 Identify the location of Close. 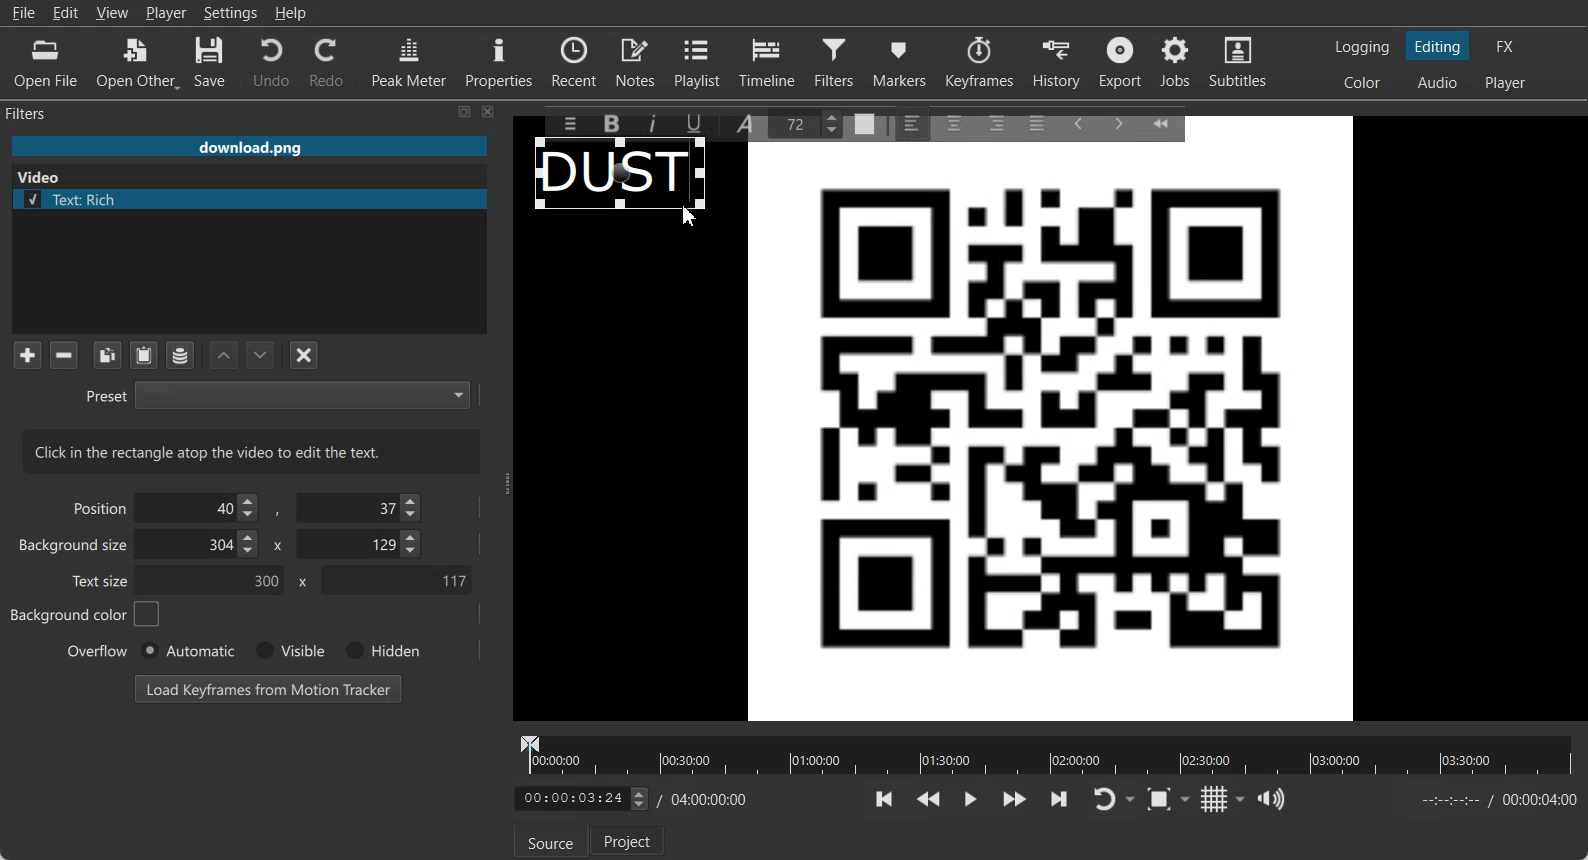
(489, 111).